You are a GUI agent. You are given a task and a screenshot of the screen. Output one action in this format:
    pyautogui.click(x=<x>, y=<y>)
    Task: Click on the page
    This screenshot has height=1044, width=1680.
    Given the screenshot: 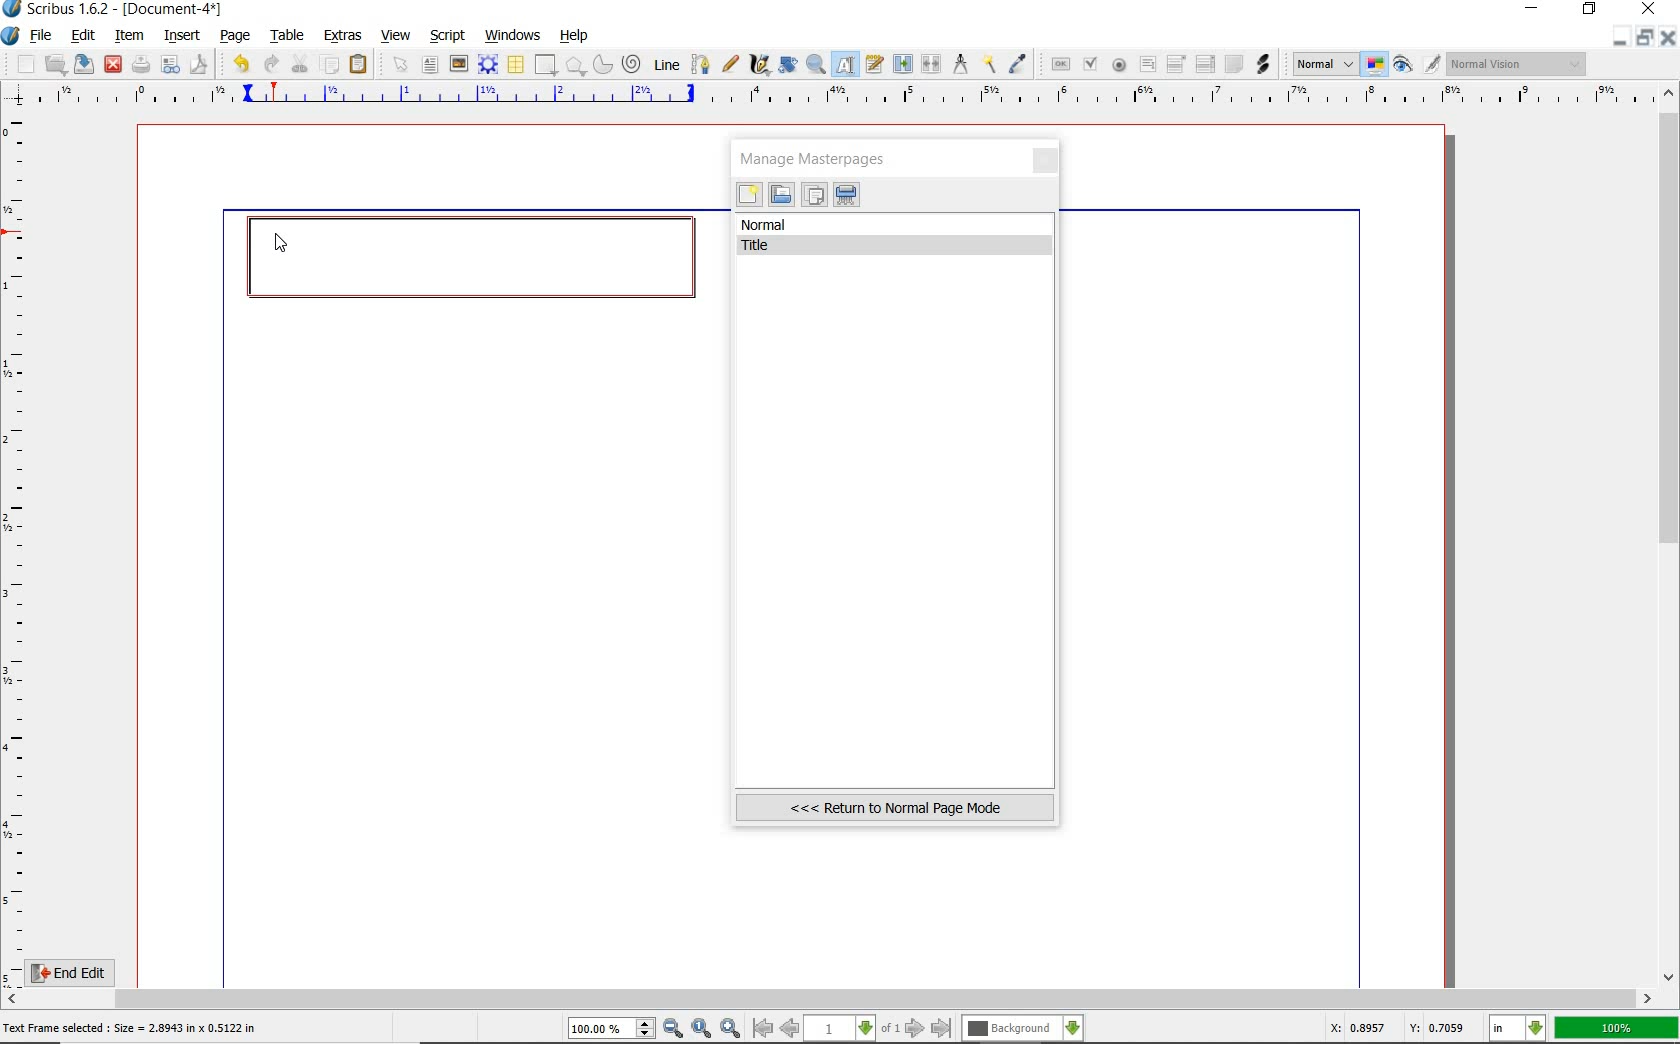 What is the action you would take?
    pyautogui.click(x=236, y=34)
    